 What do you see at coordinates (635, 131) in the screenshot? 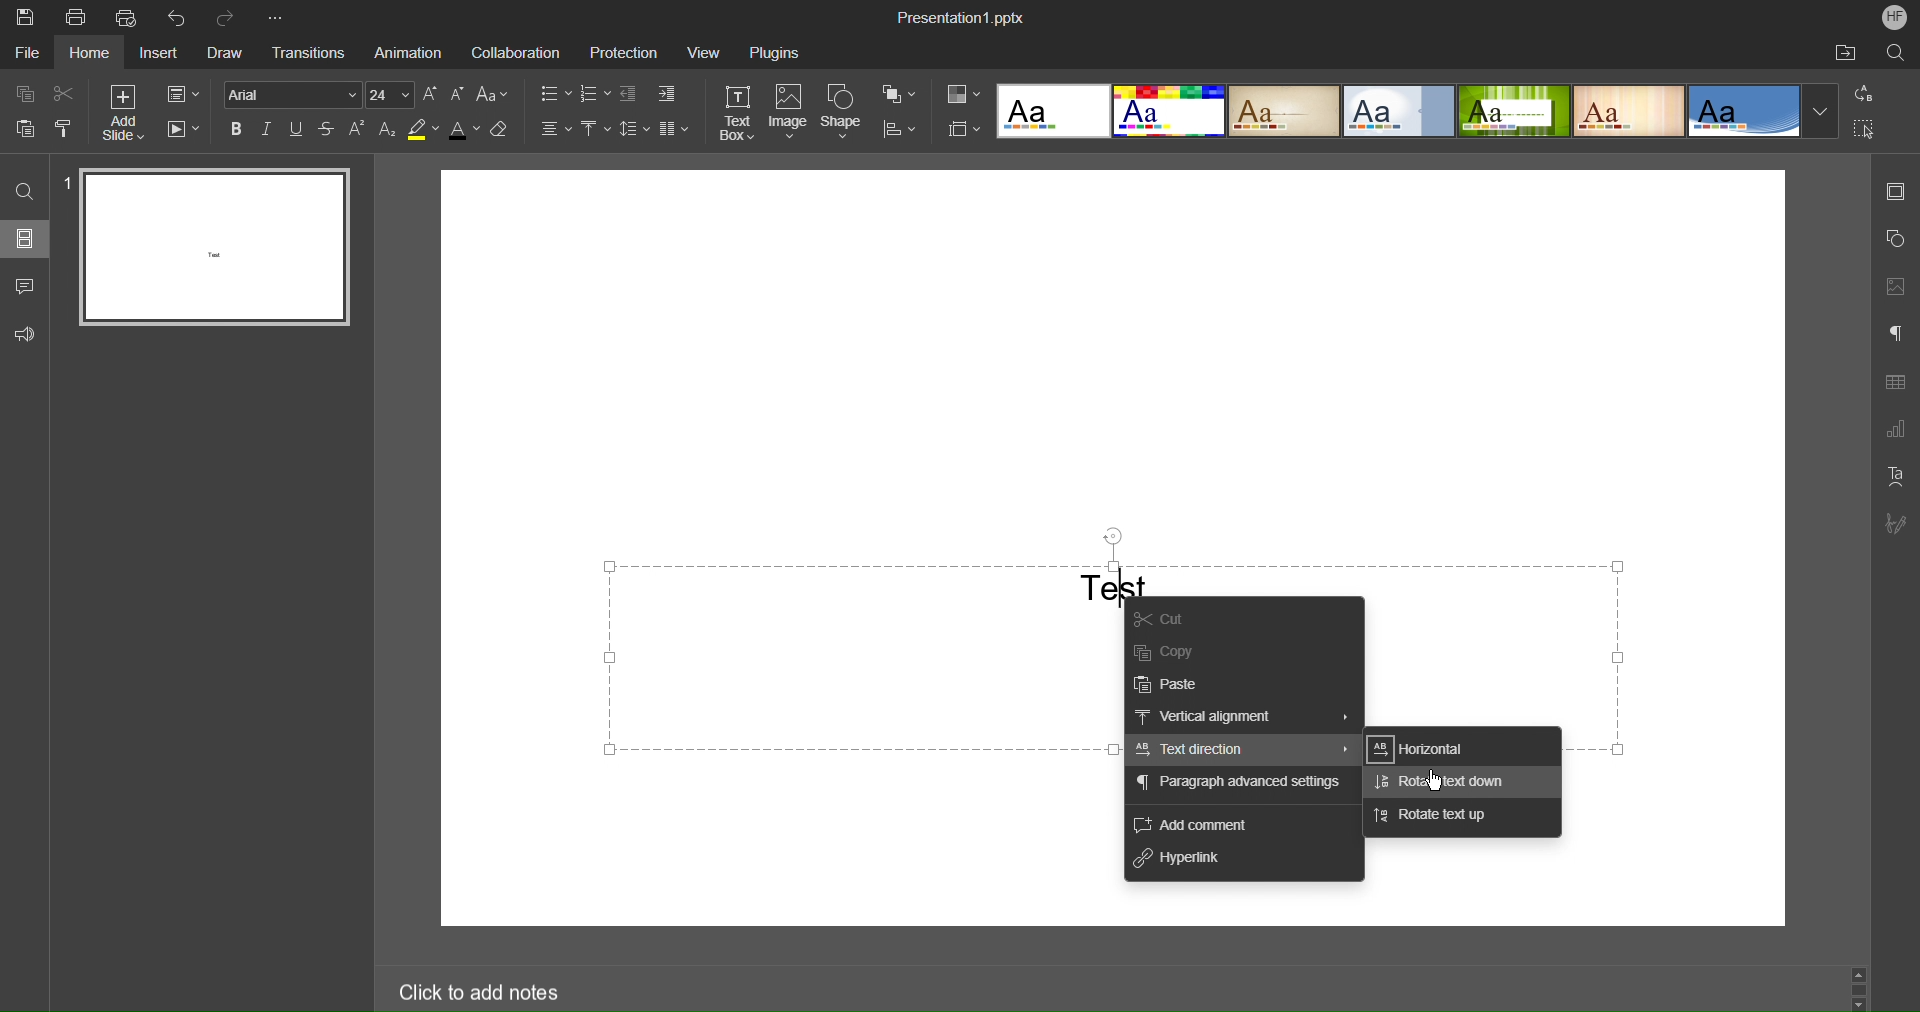
I see `Line Spacing` at bounding box center [635, 131].